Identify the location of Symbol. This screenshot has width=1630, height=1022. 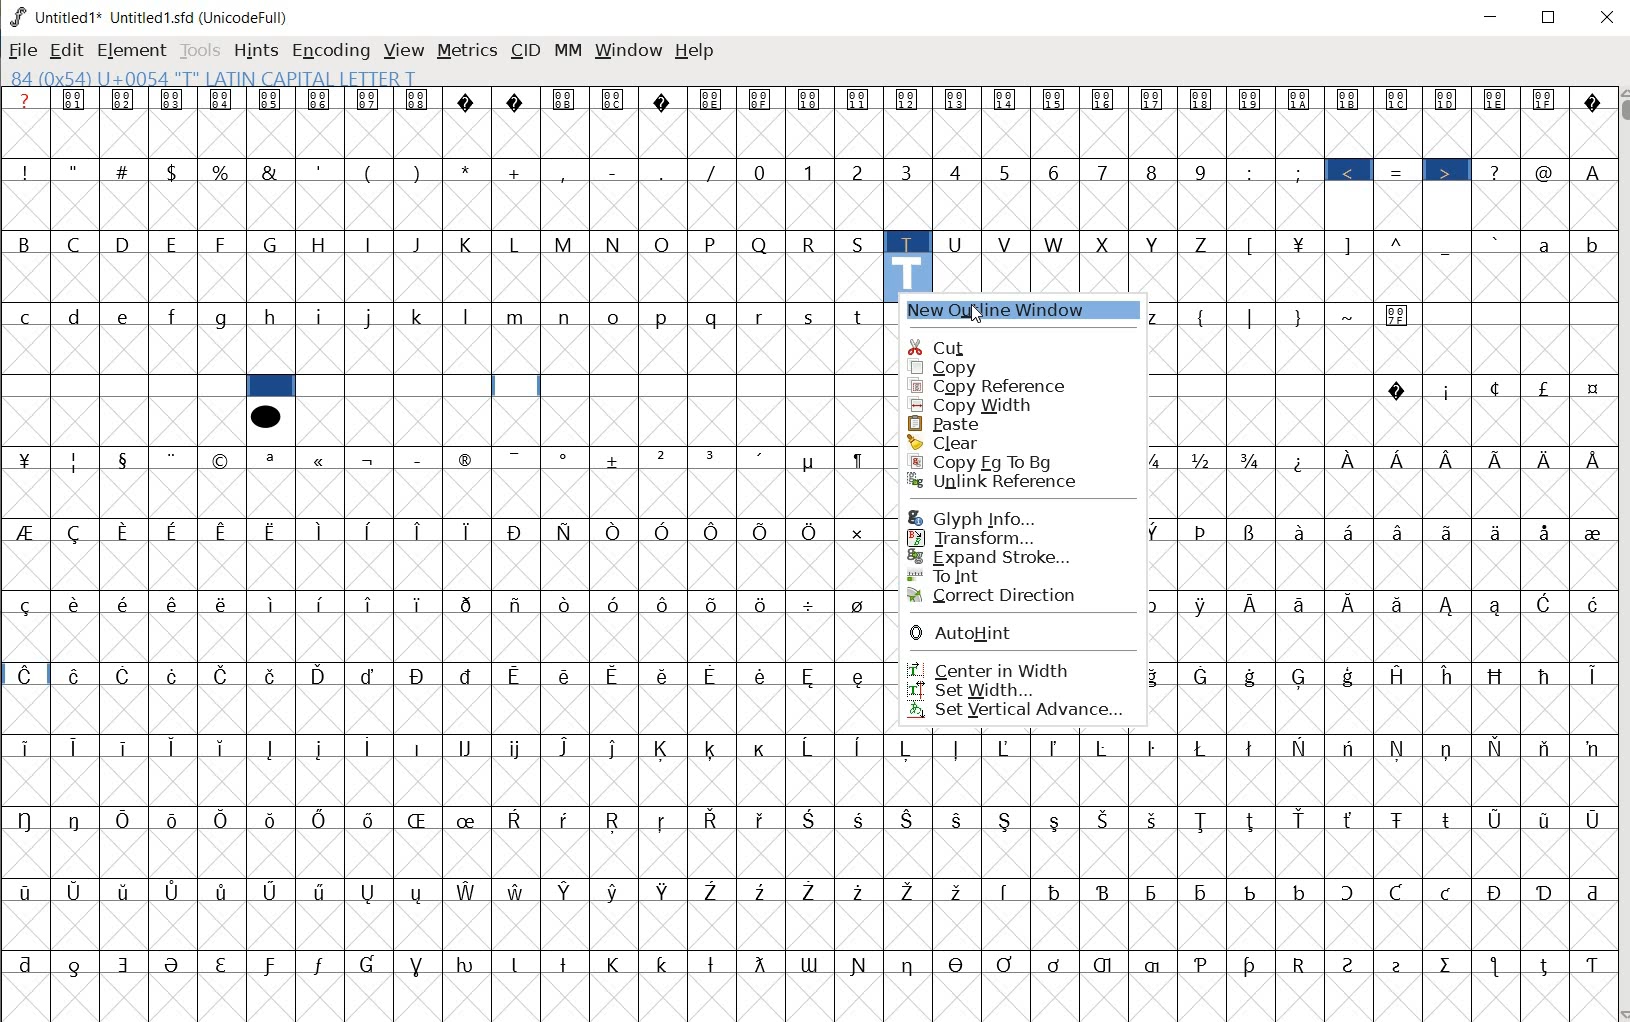
(126, 677).